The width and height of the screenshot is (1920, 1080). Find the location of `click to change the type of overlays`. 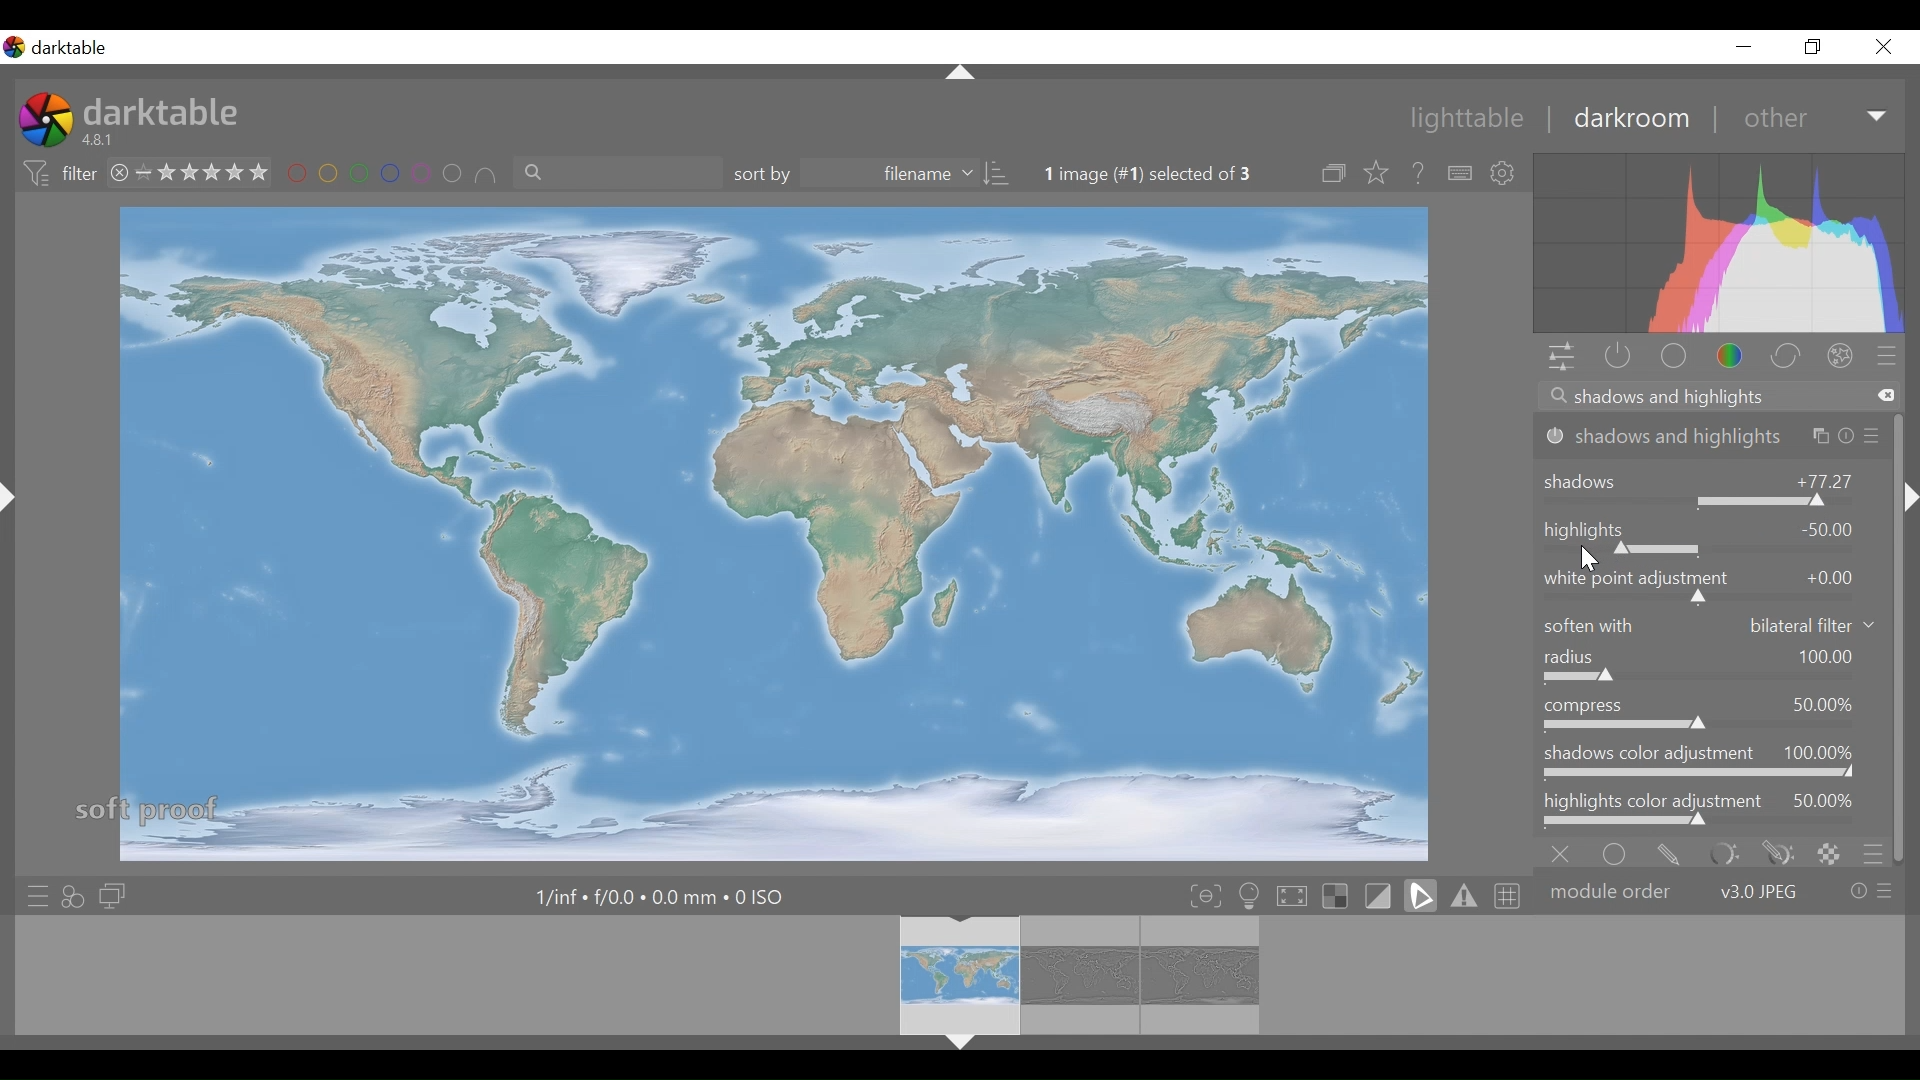

click to change the type of overlays is located at coordinates (1378, 174).